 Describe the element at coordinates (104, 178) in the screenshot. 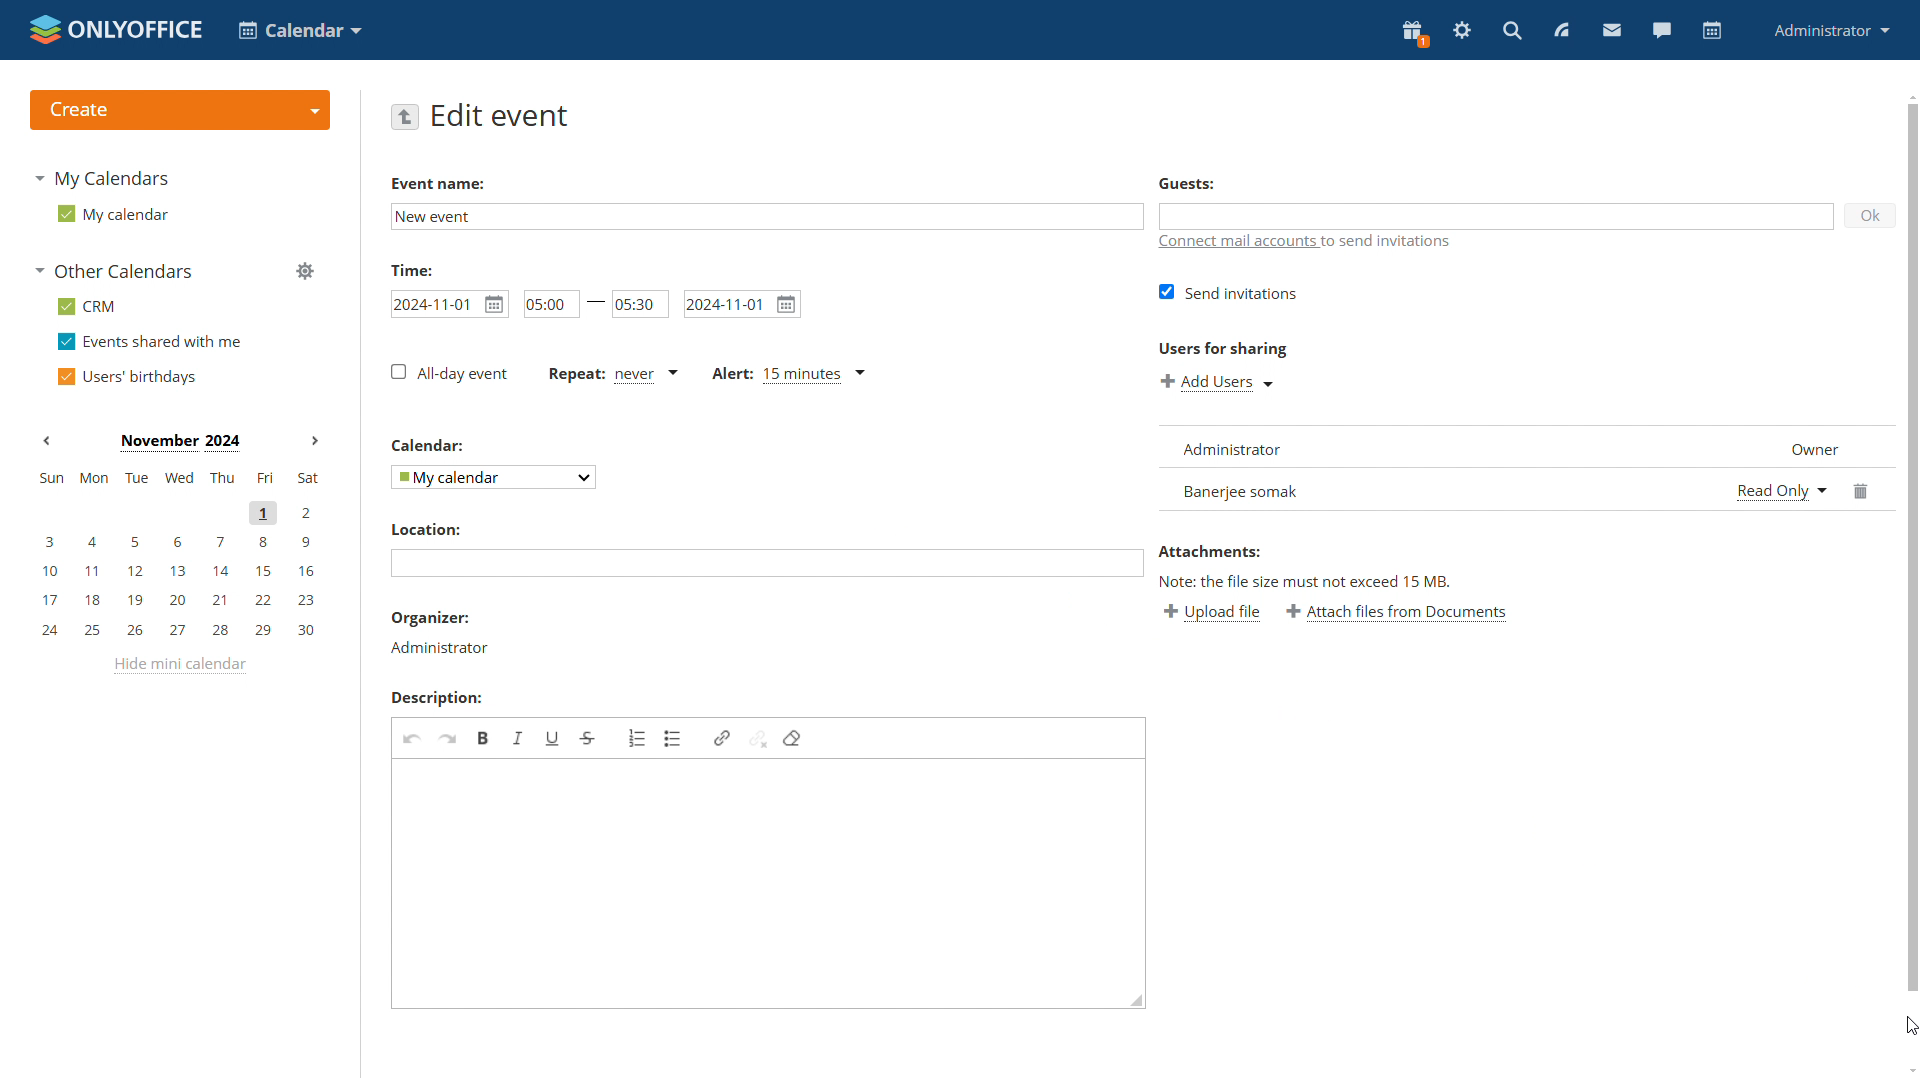

I see `my calendars` at that location.